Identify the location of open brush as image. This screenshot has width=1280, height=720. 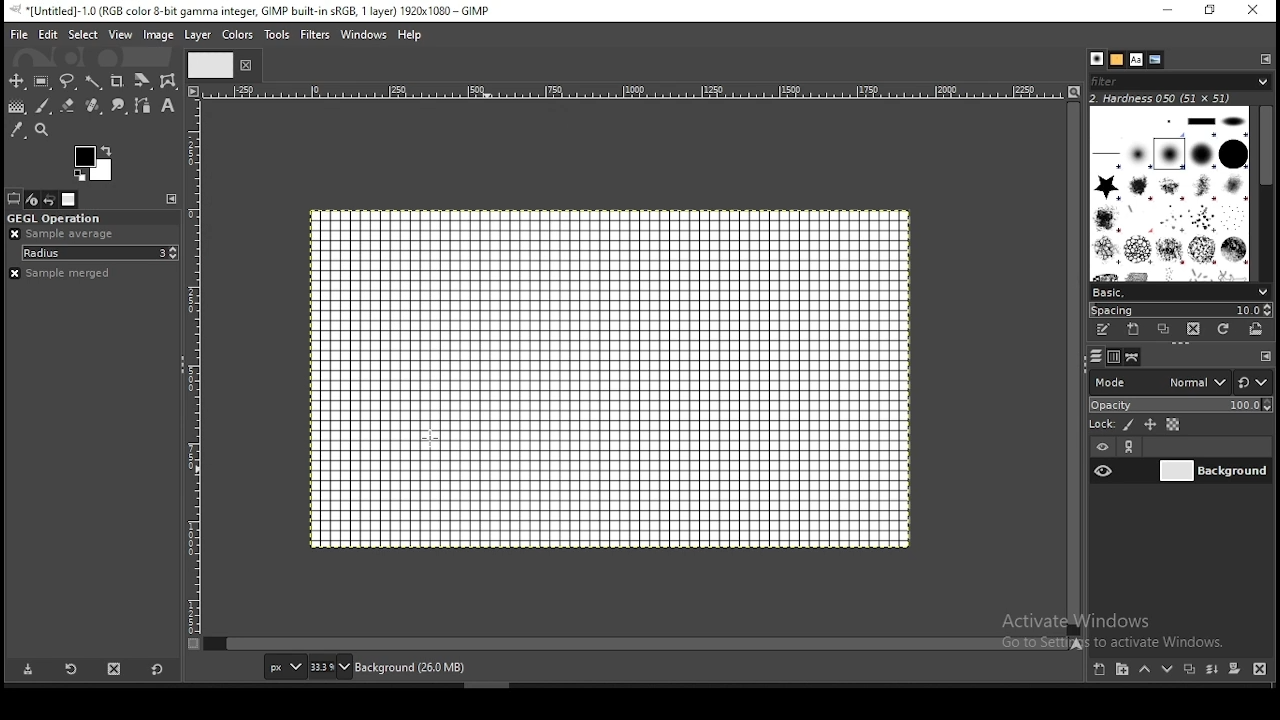
(1257, 329).